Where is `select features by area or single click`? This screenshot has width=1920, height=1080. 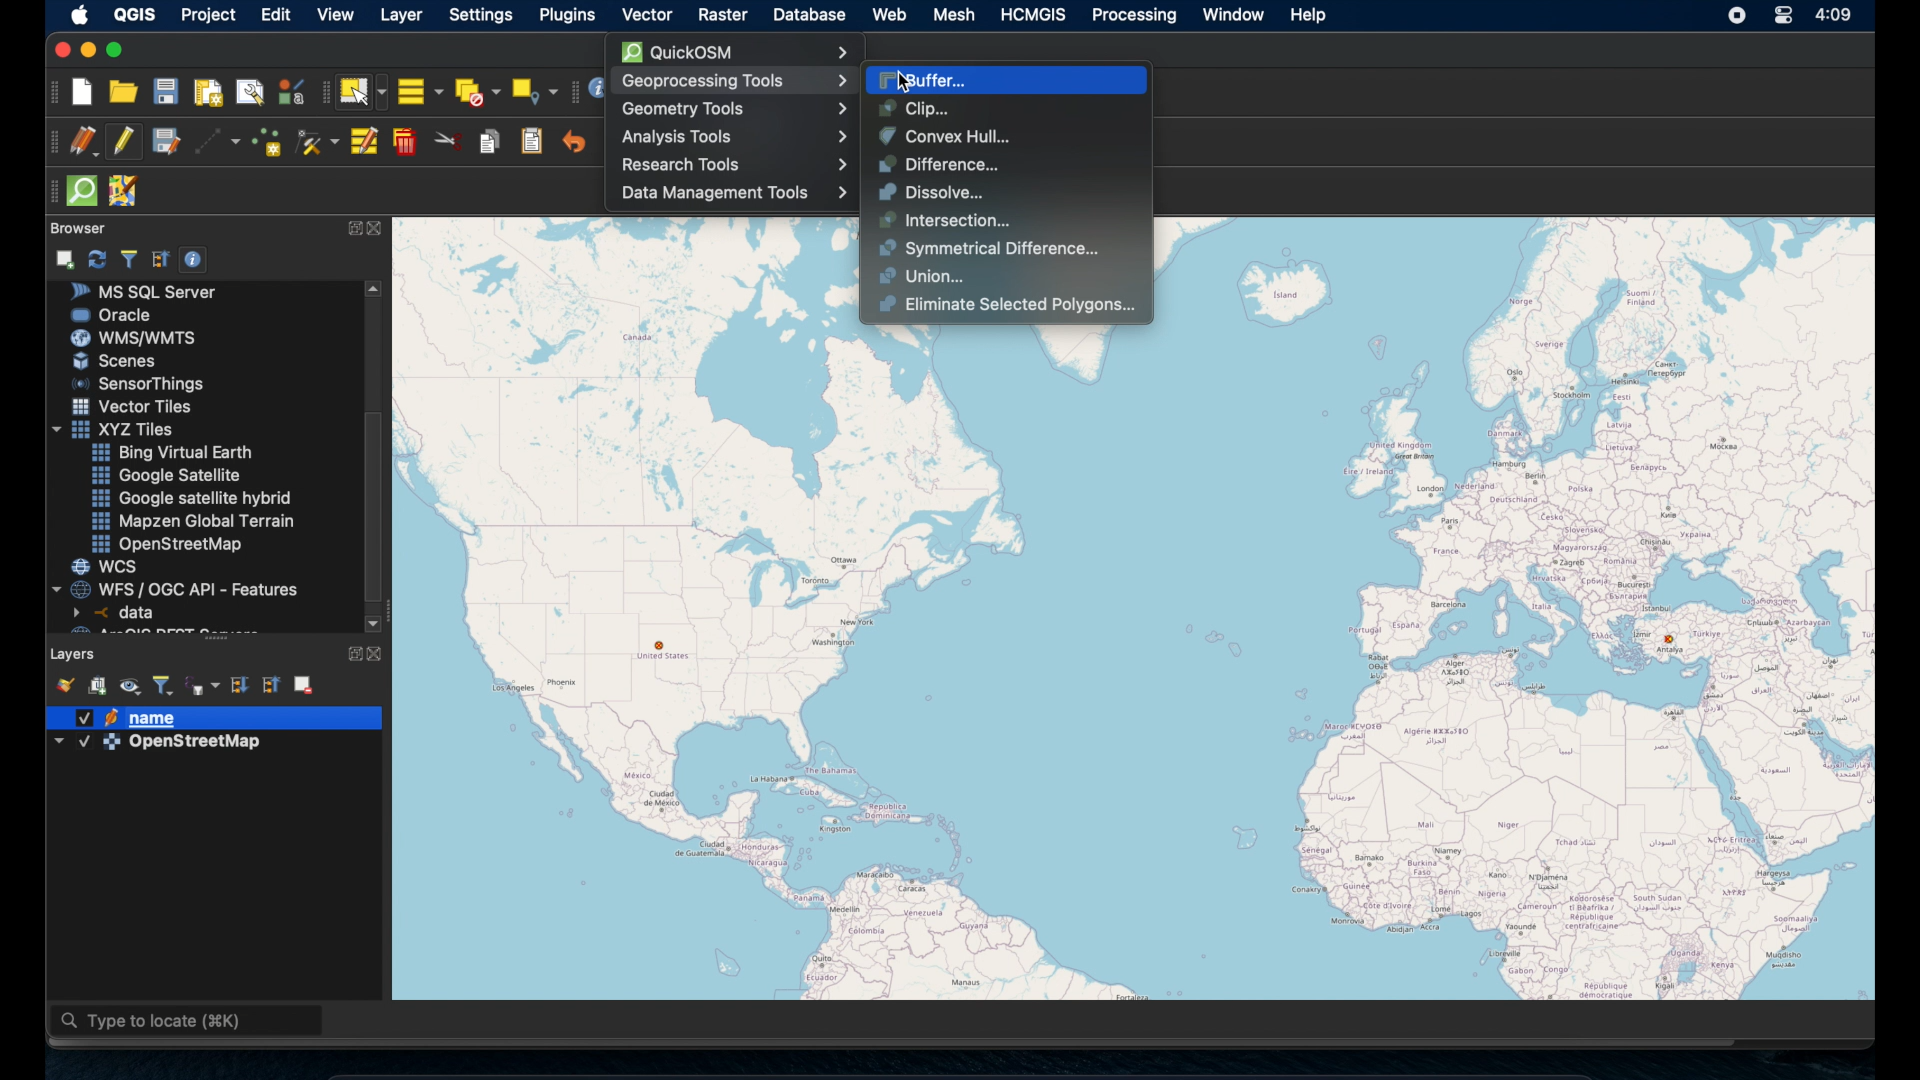 select features by area or single click is located at coordinates (362, 91).